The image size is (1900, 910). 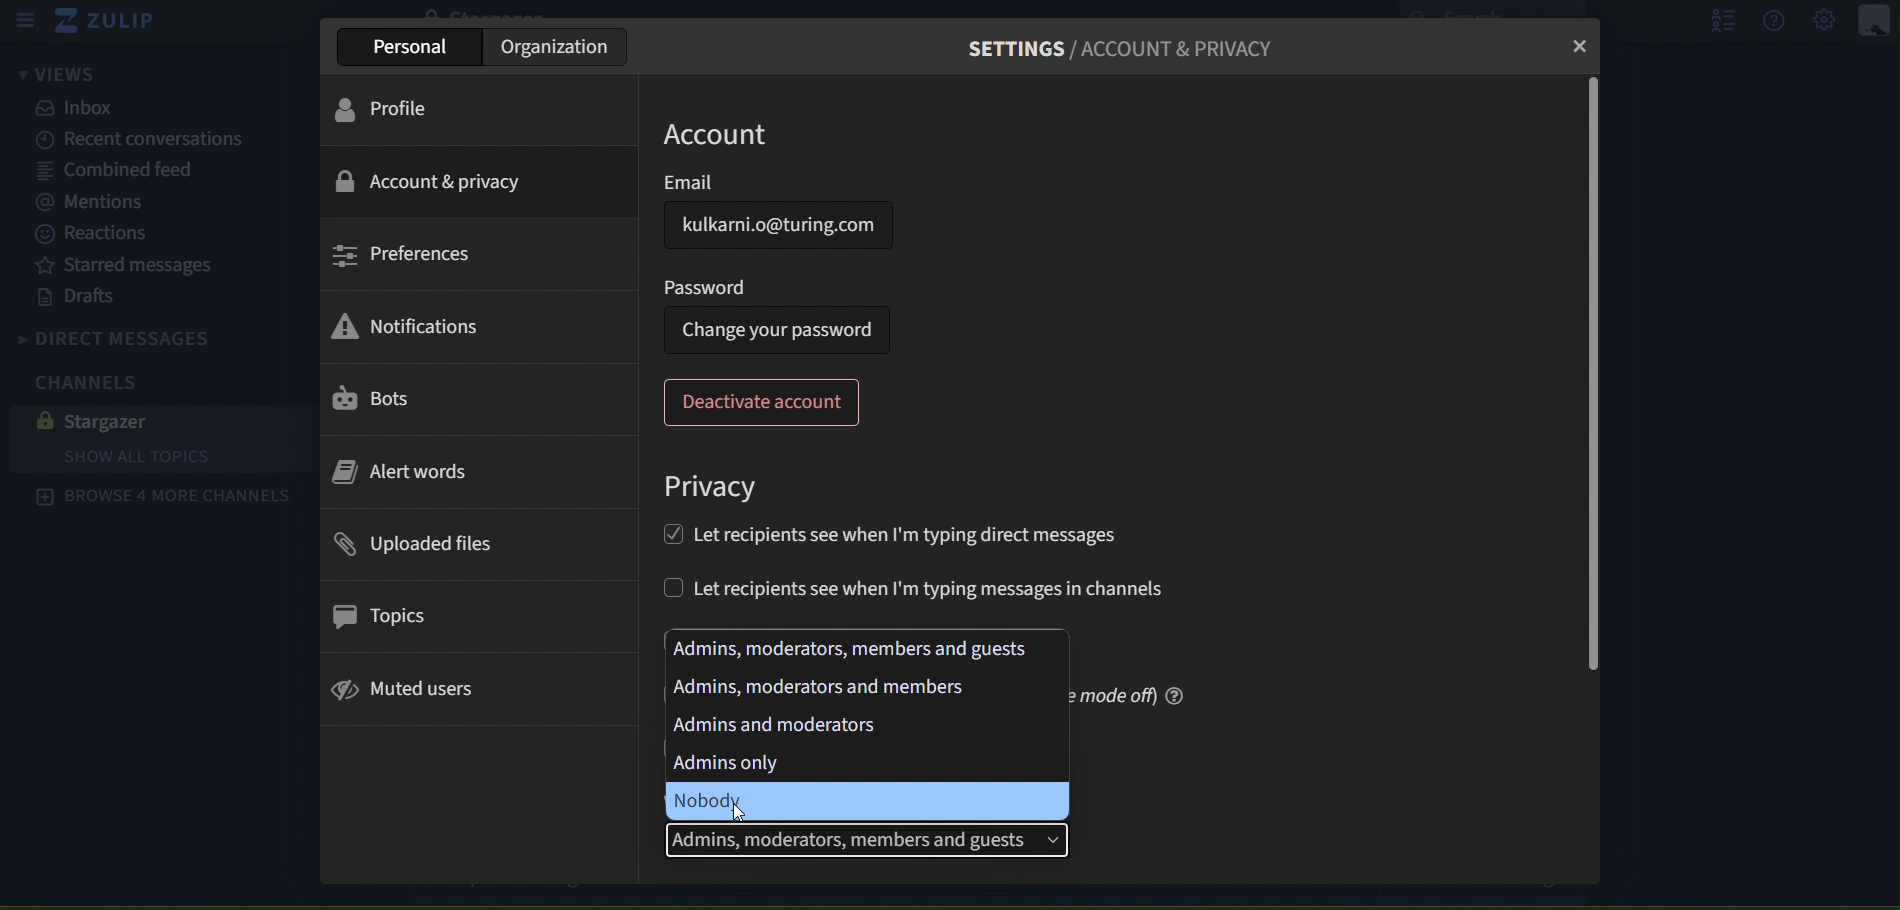 I want to click on preferences, so click(x=404, y=255).